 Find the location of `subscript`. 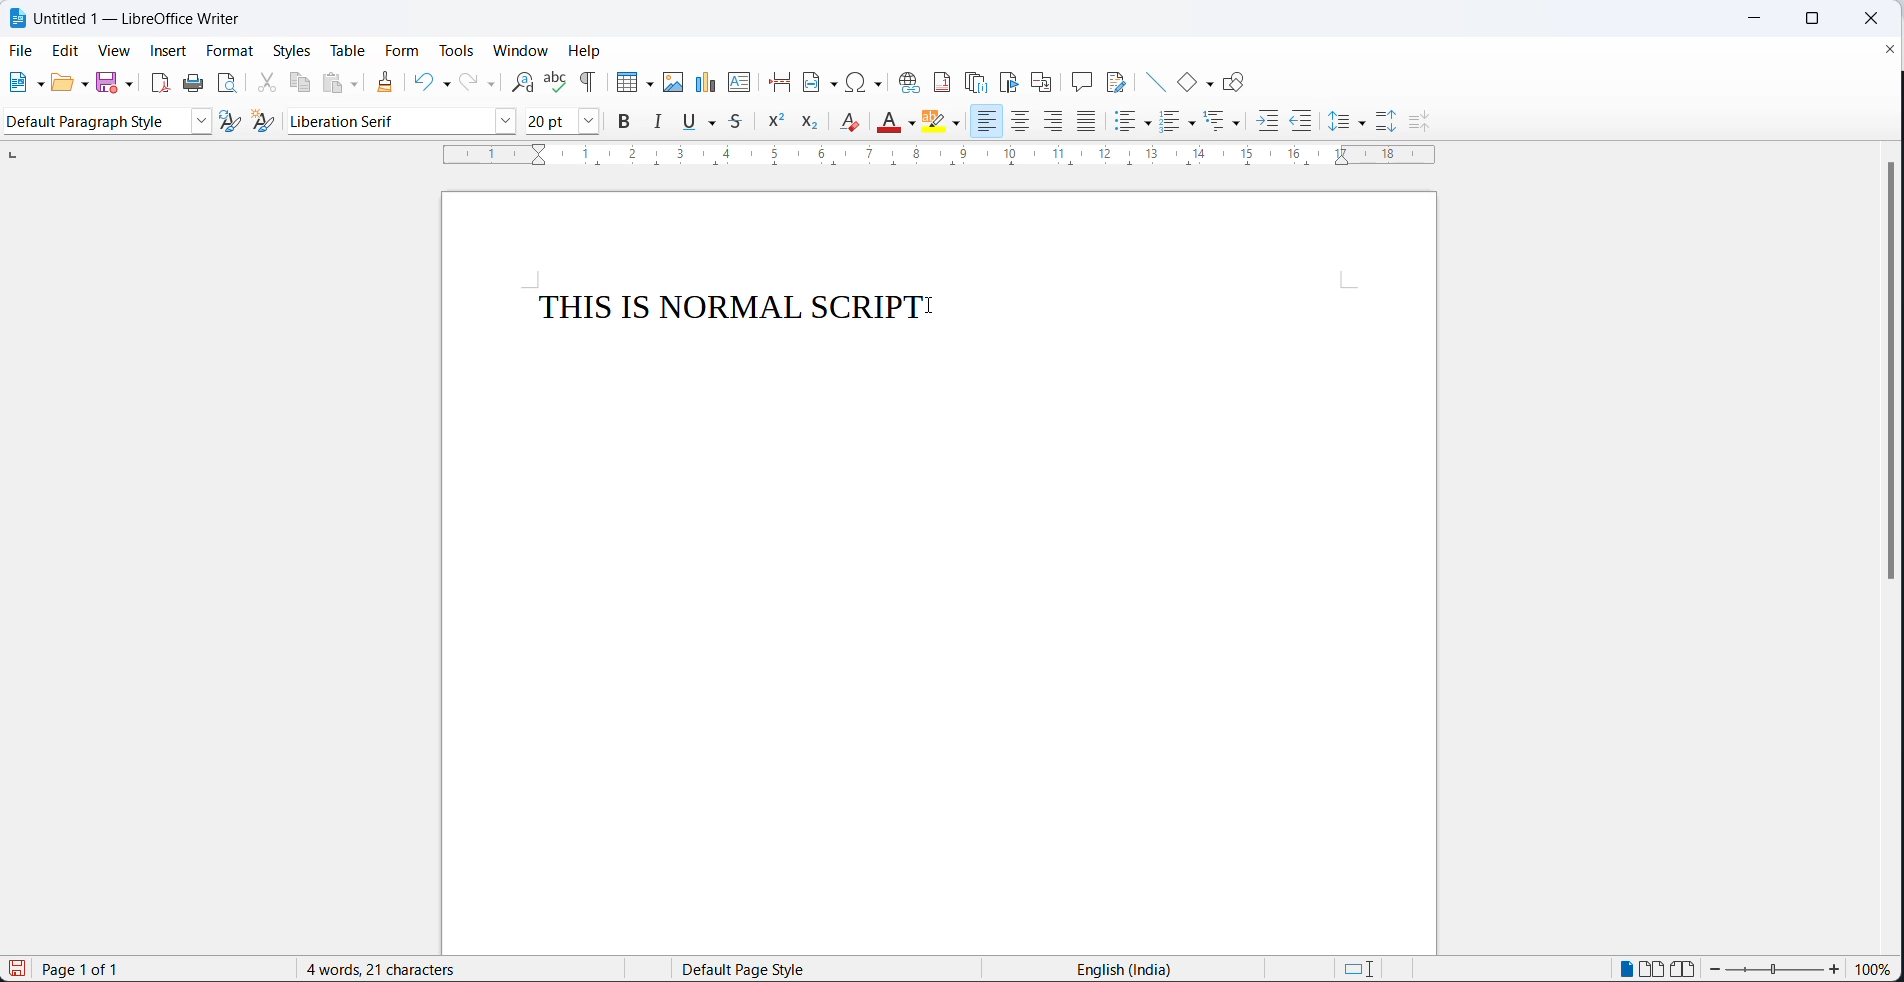

subscript is located at coordinates (816, 123).